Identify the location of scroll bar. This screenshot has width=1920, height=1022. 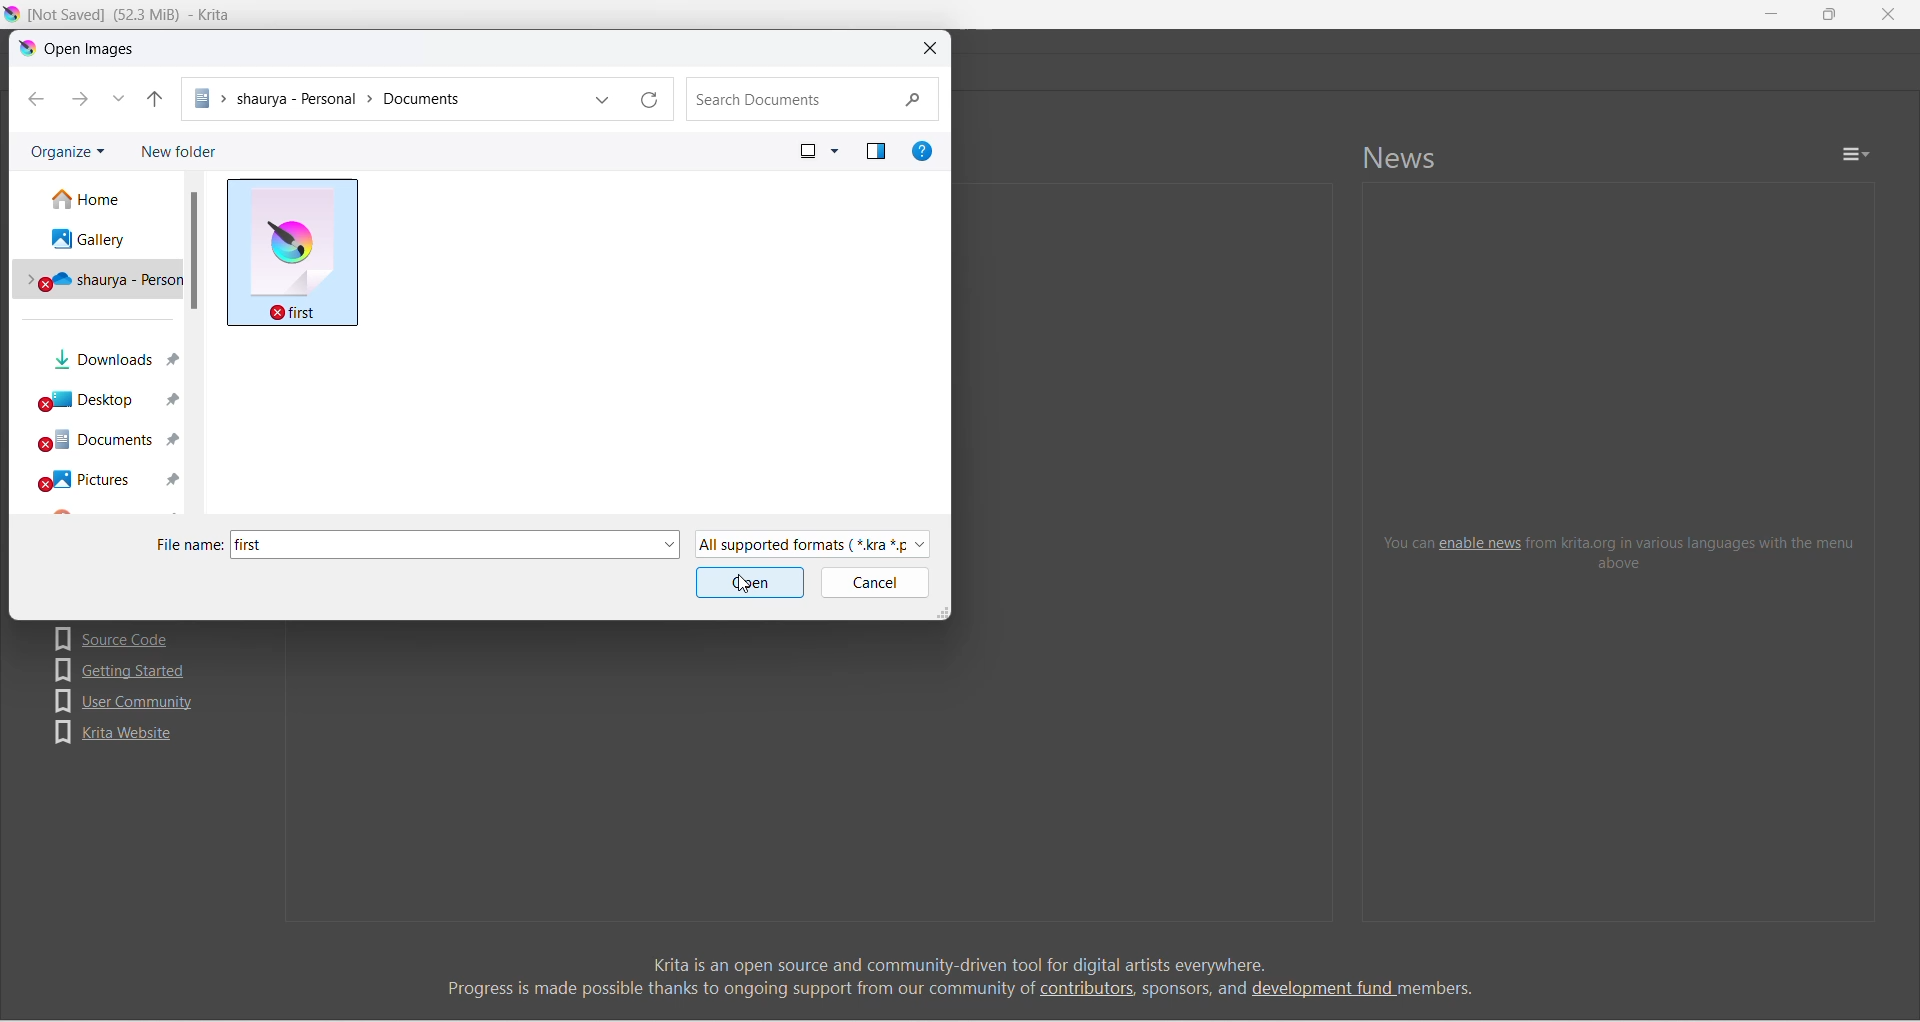
(193, 251).